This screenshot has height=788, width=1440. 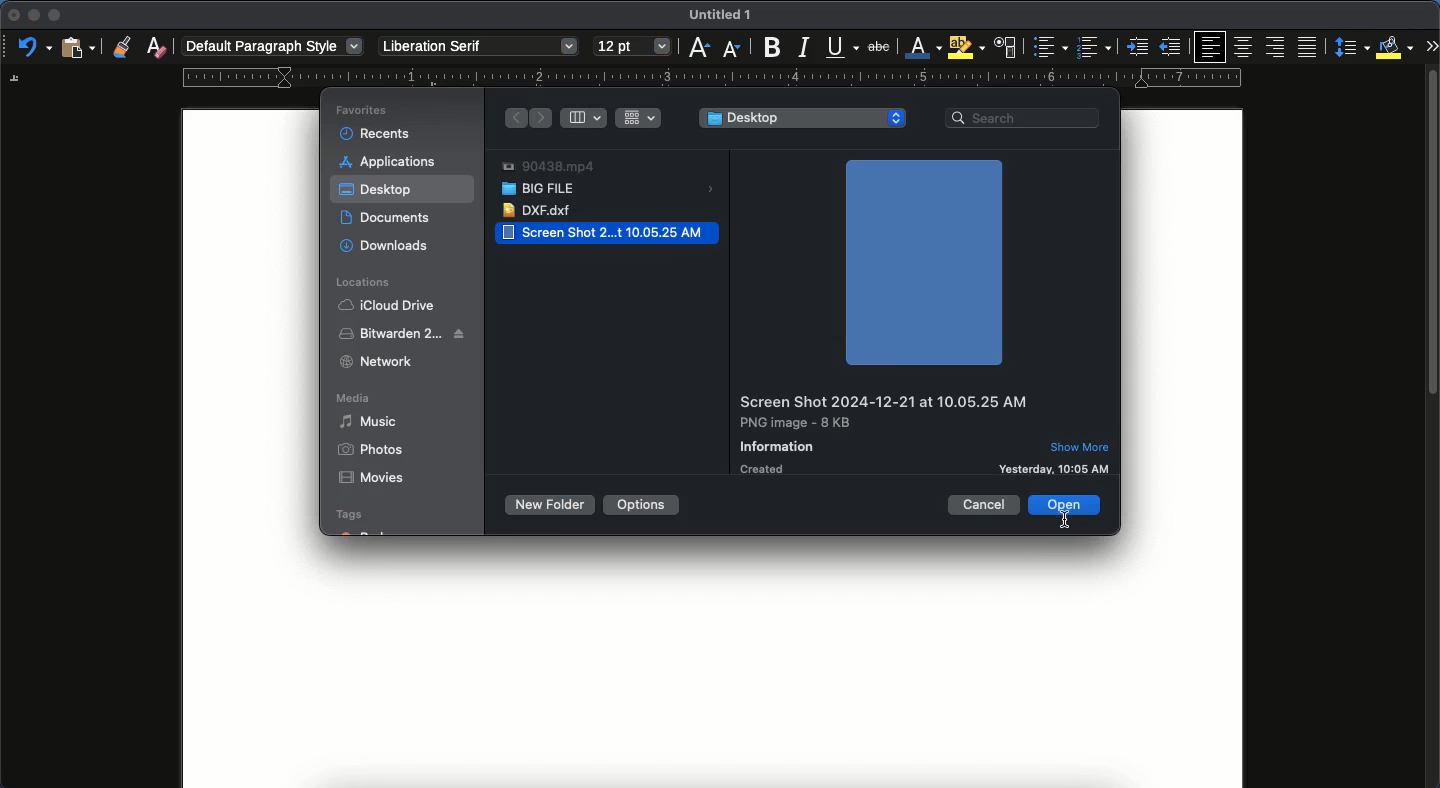 I want to click on paragraph spacing, so click(x=1354, y=49).